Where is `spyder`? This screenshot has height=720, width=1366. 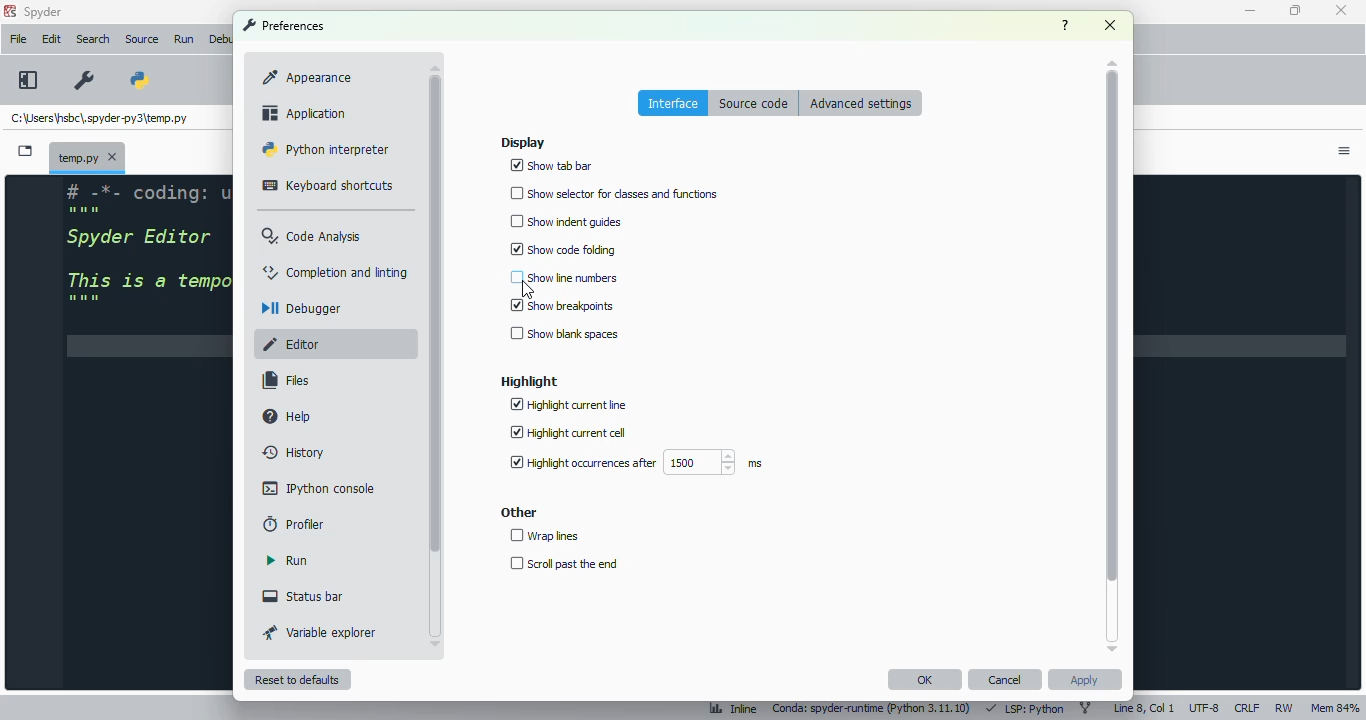 spyder is located at coordinates (44, 12).